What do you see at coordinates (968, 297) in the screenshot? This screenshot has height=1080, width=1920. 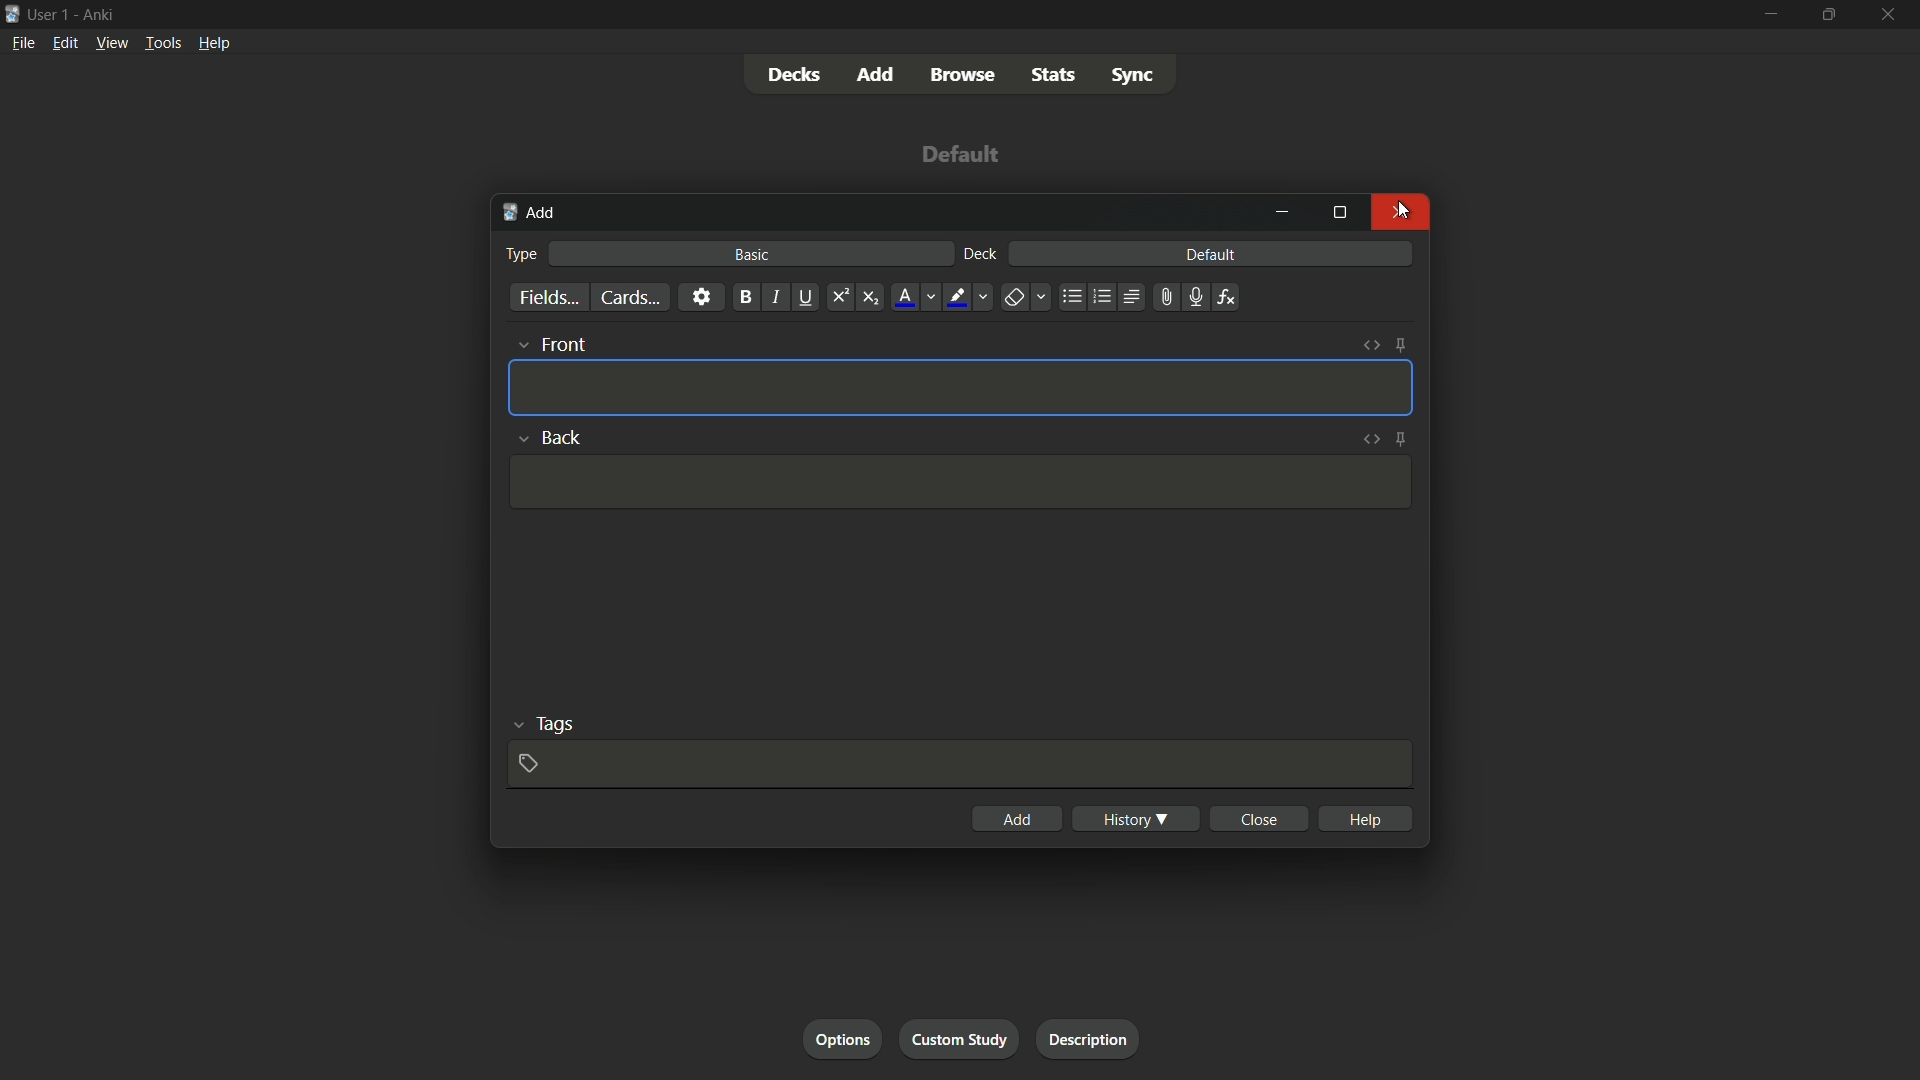 I see `text highlight` at bounding box center [968, 297].